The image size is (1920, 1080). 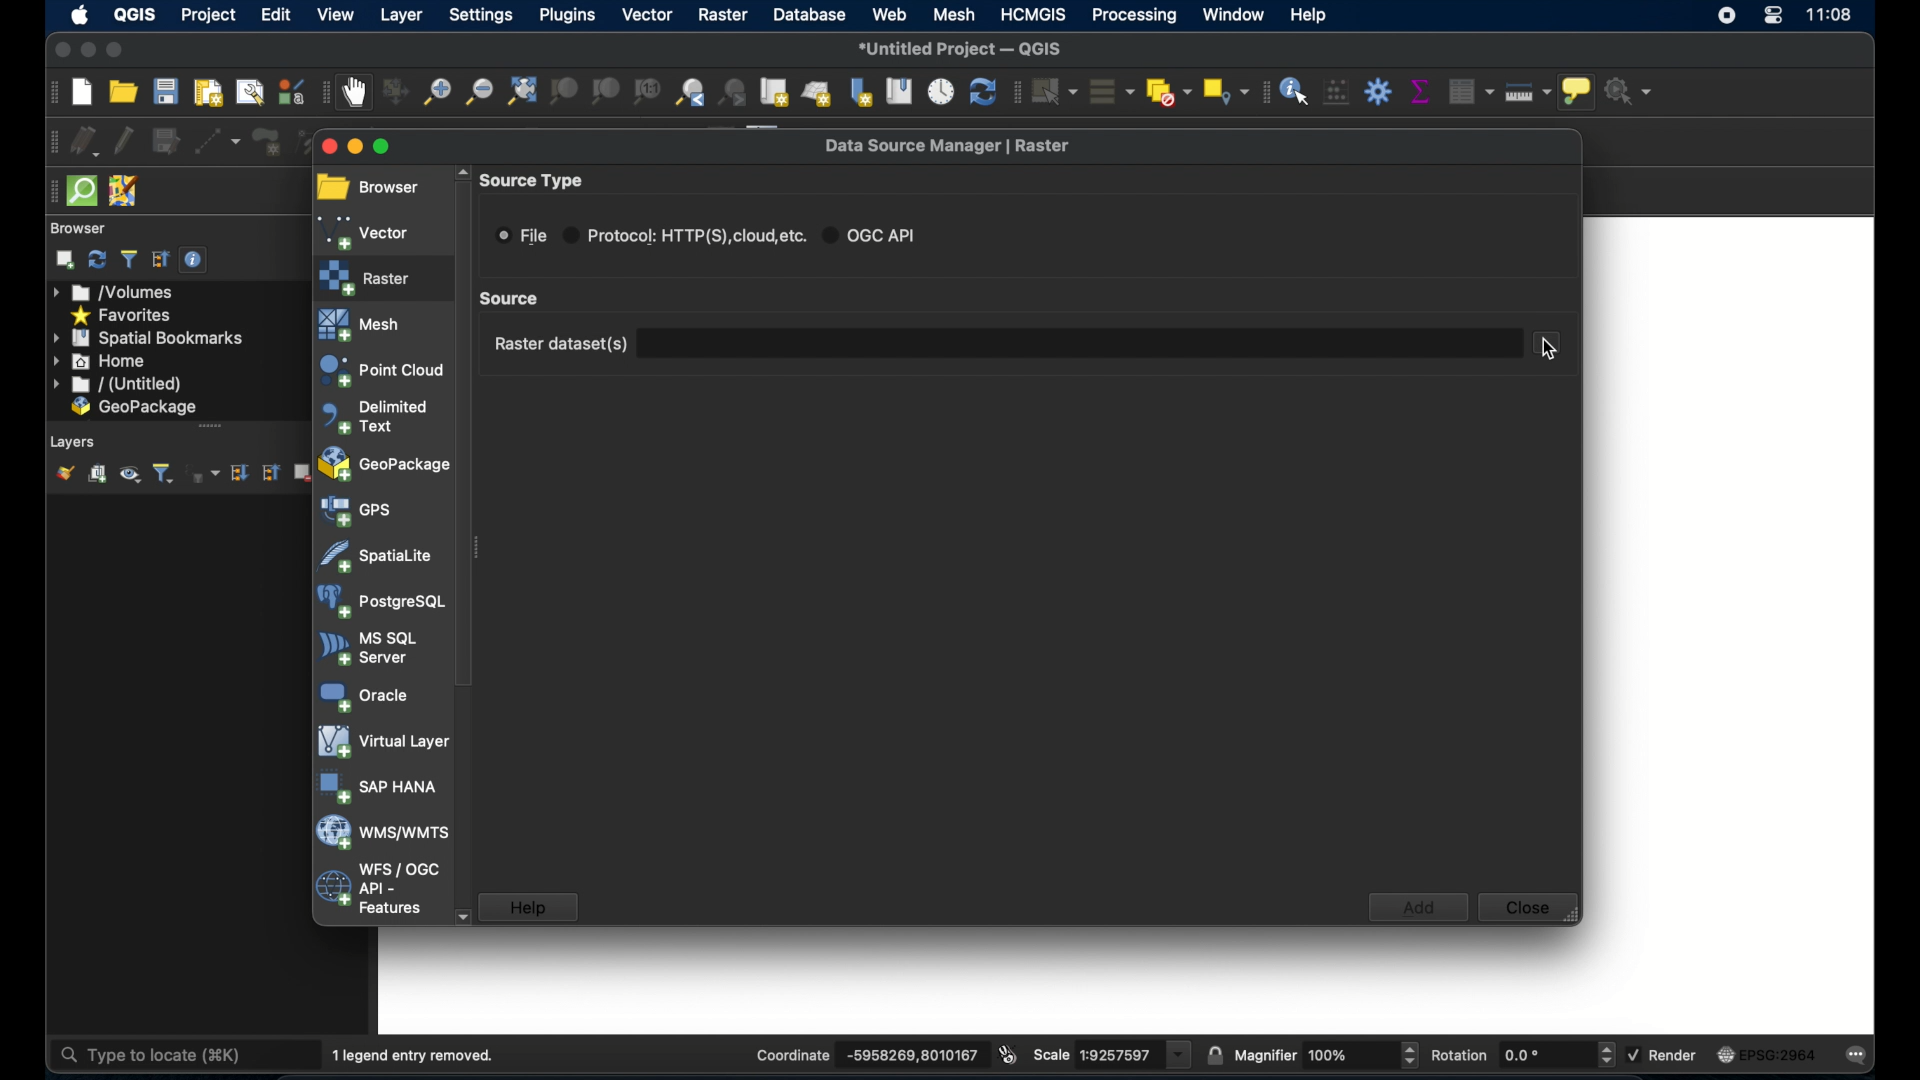 I want to click on digitizing toolbar, so click(x=47, y=142).